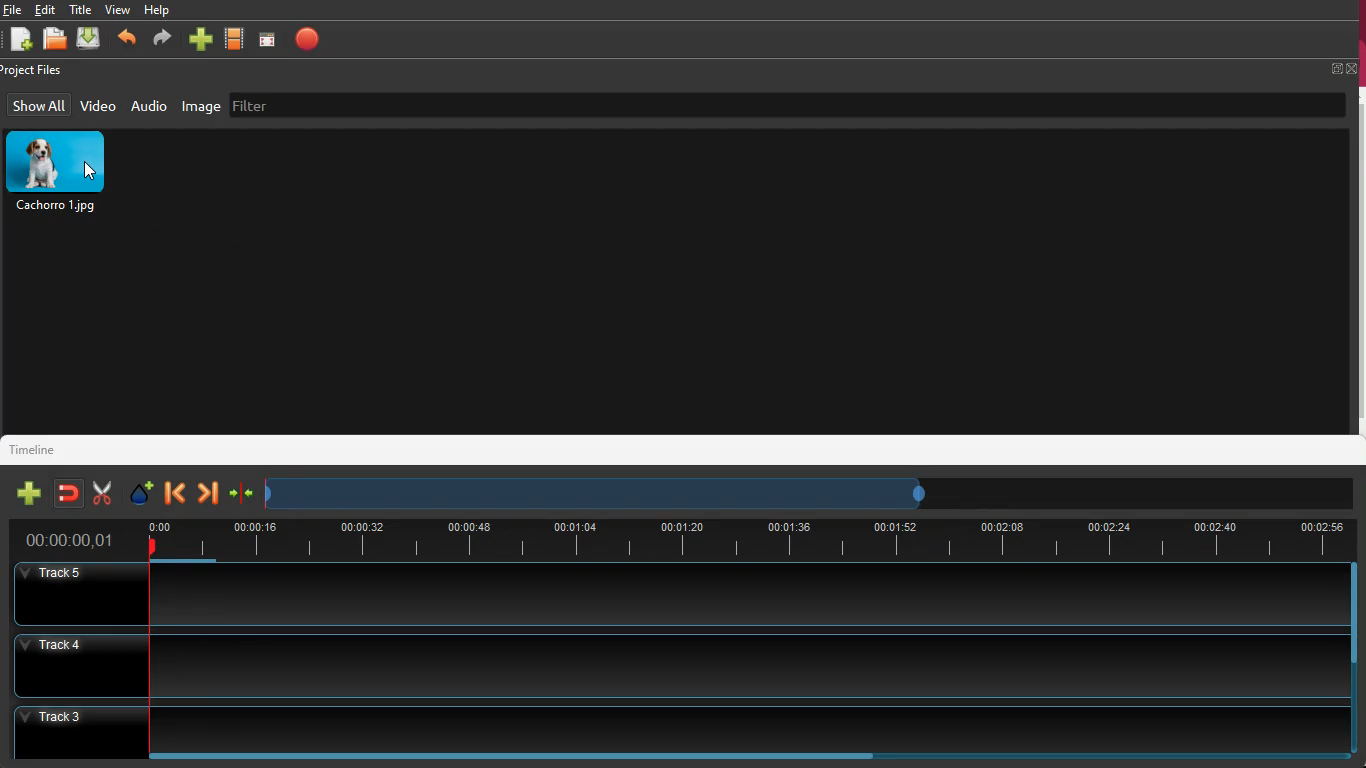 The width and height of the screenshot is (1366, 768). Describe the element at coordinates (241, 496) in the screenshot. I see `compress` at that location.